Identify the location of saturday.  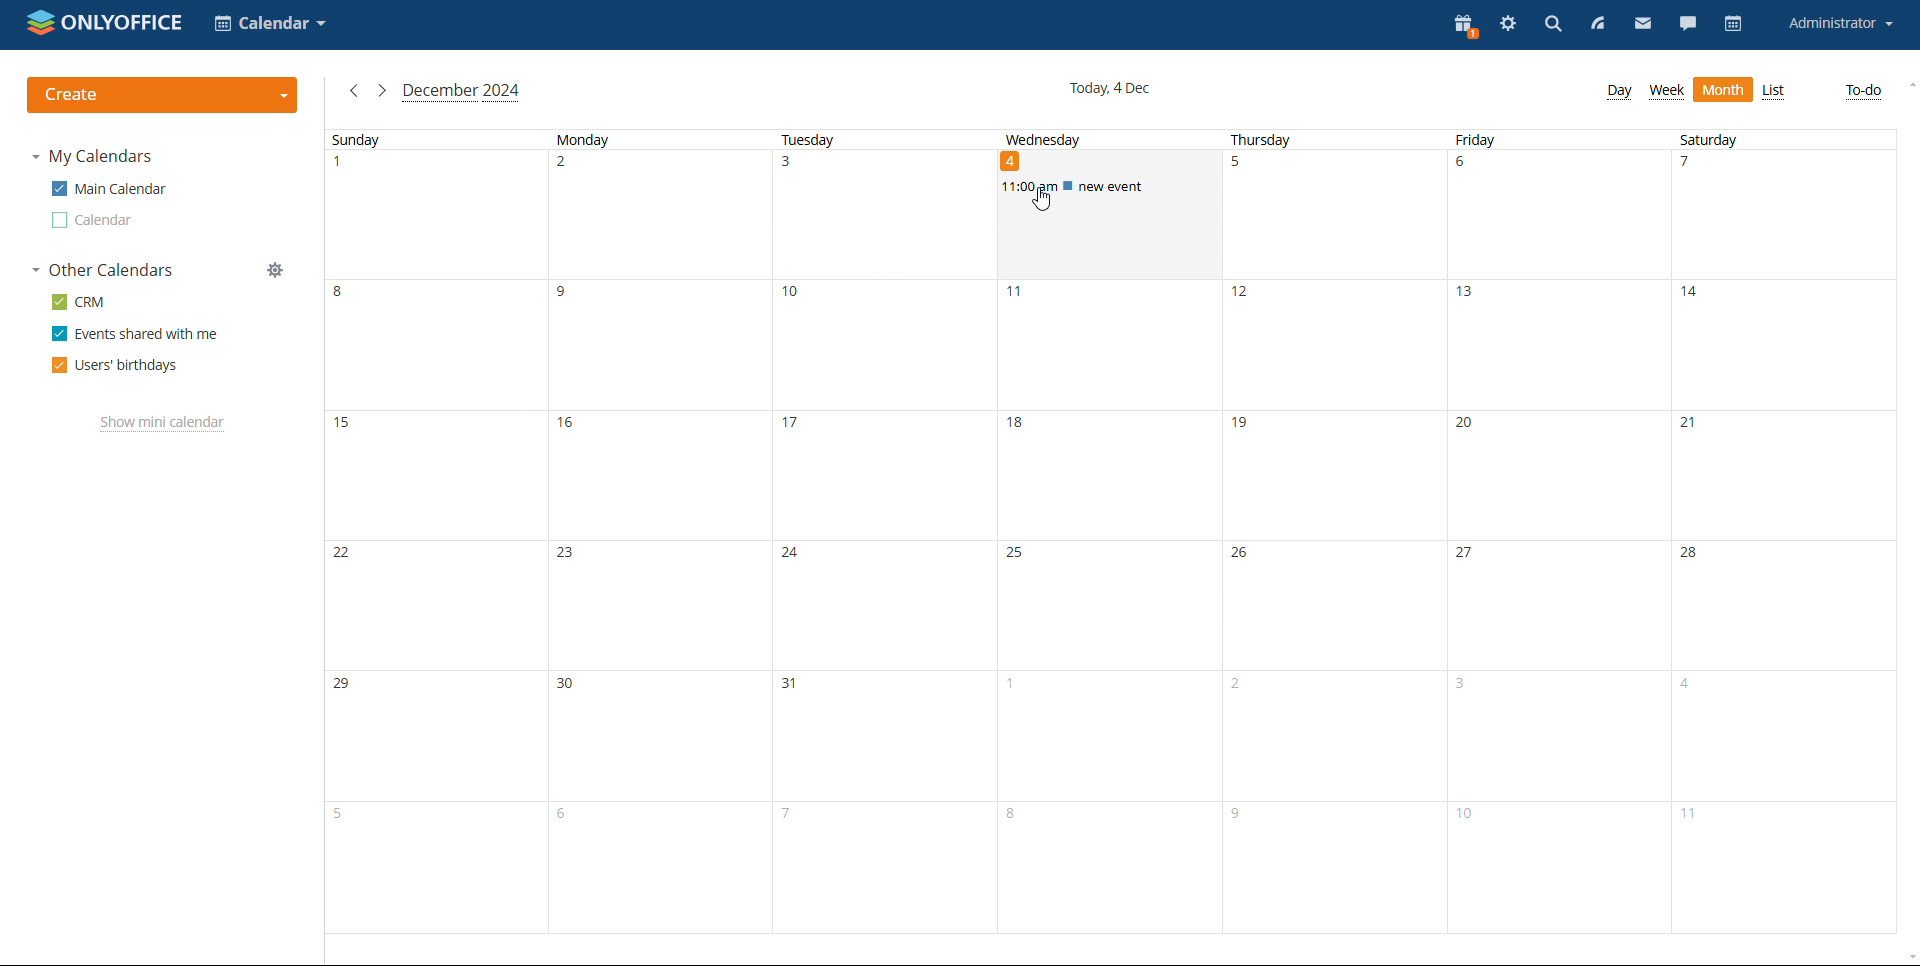
(1779, 531).